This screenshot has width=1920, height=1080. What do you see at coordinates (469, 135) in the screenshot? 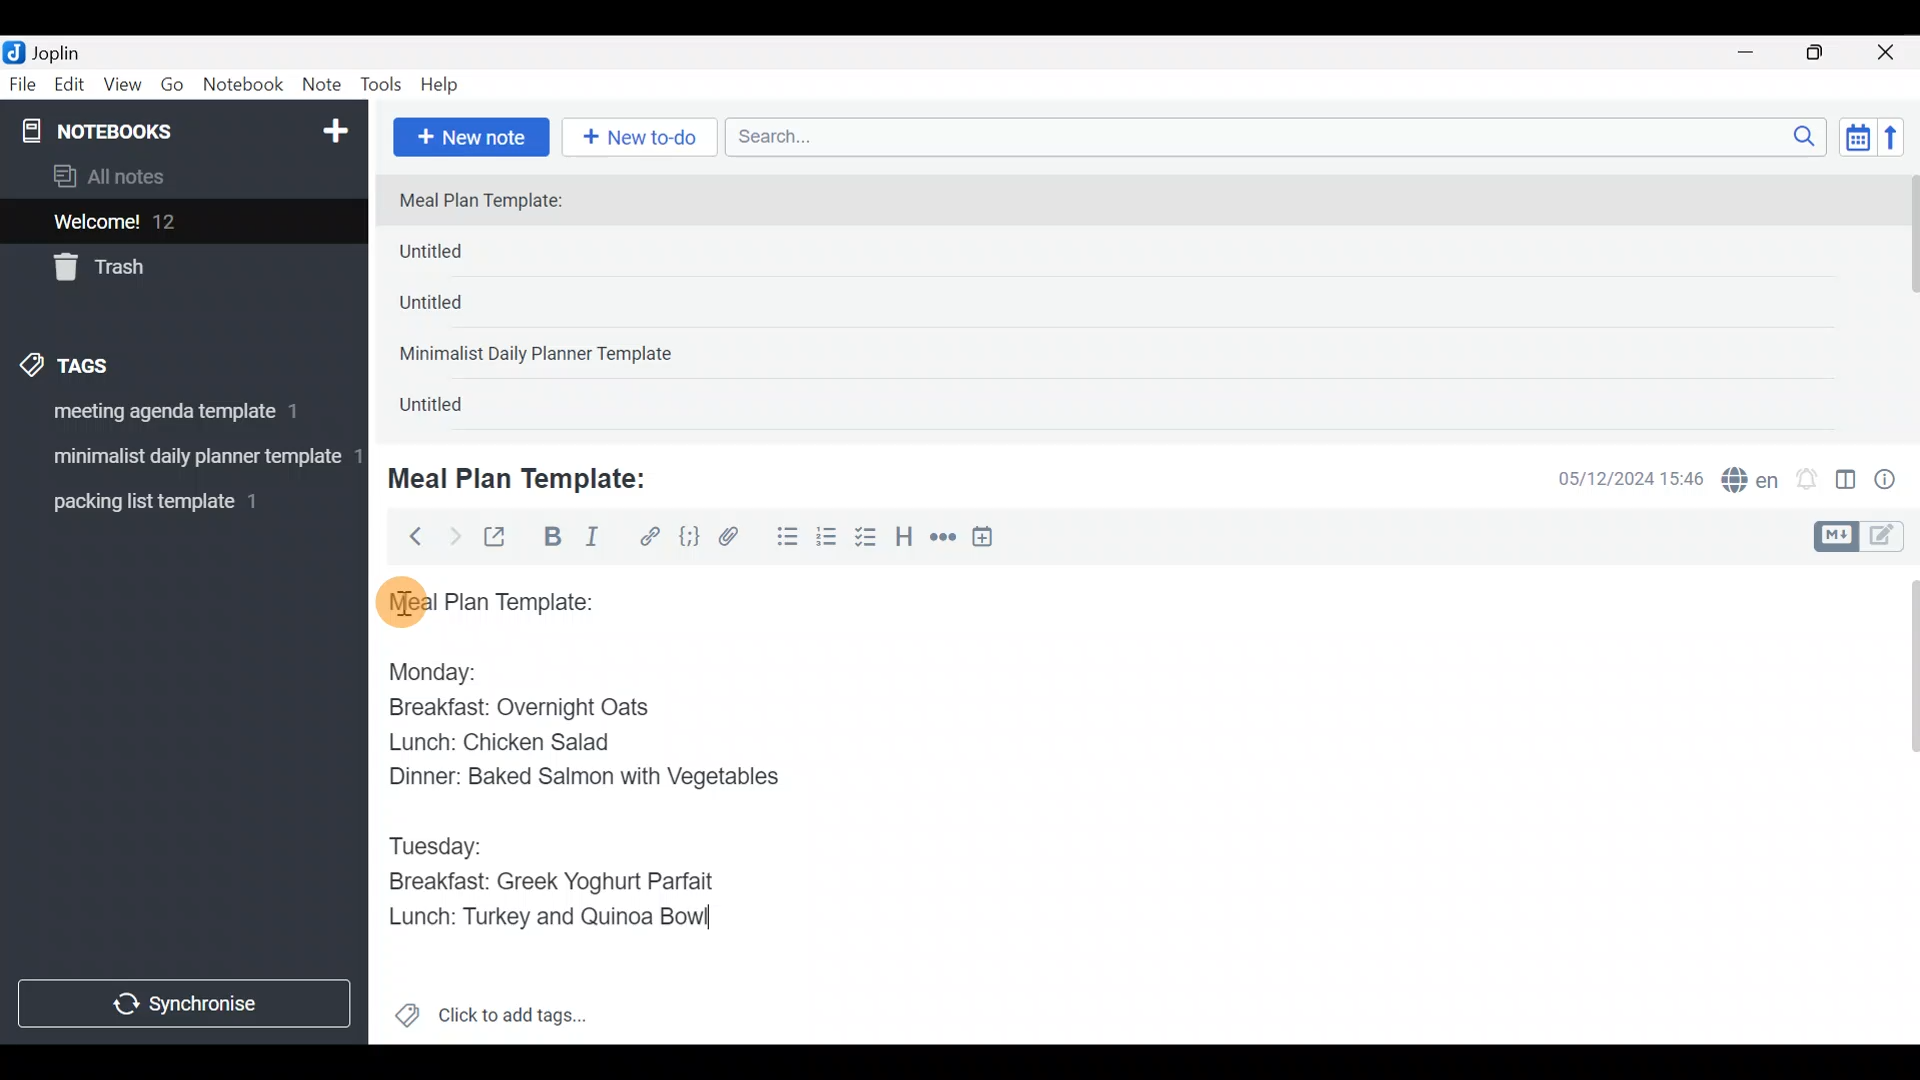
I see `New note` at bounding box center [469, 135].